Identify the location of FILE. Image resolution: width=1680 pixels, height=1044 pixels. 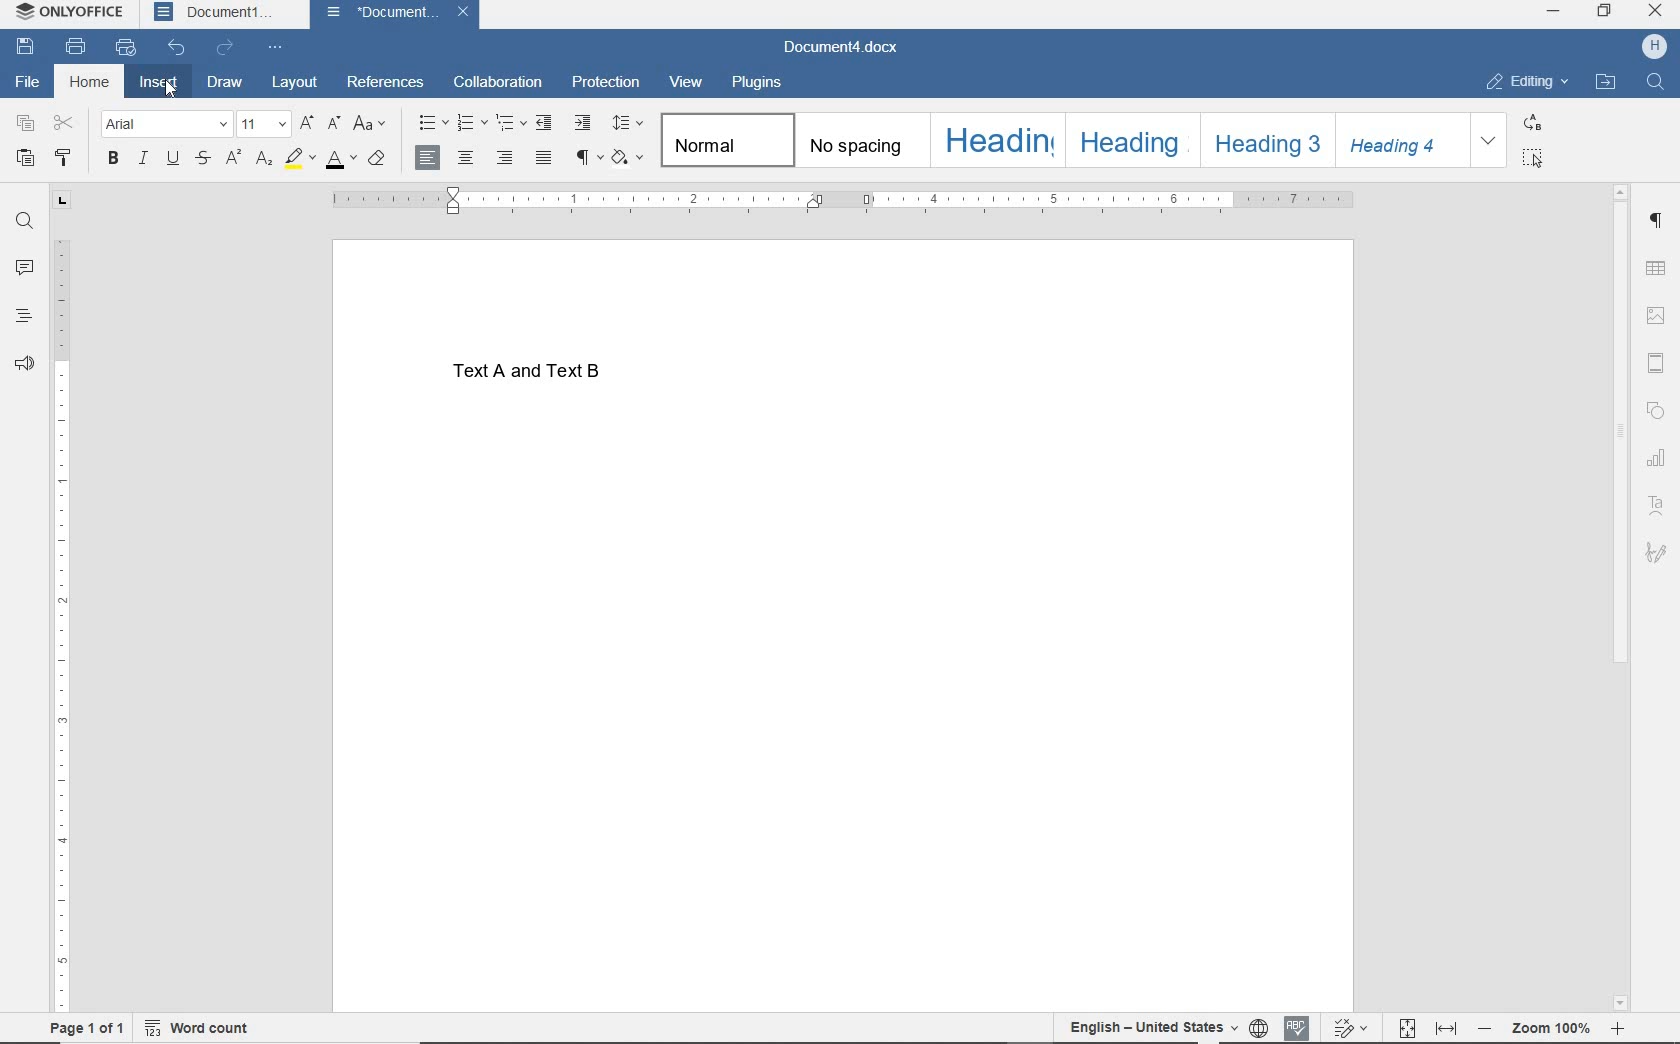
(34, 83).